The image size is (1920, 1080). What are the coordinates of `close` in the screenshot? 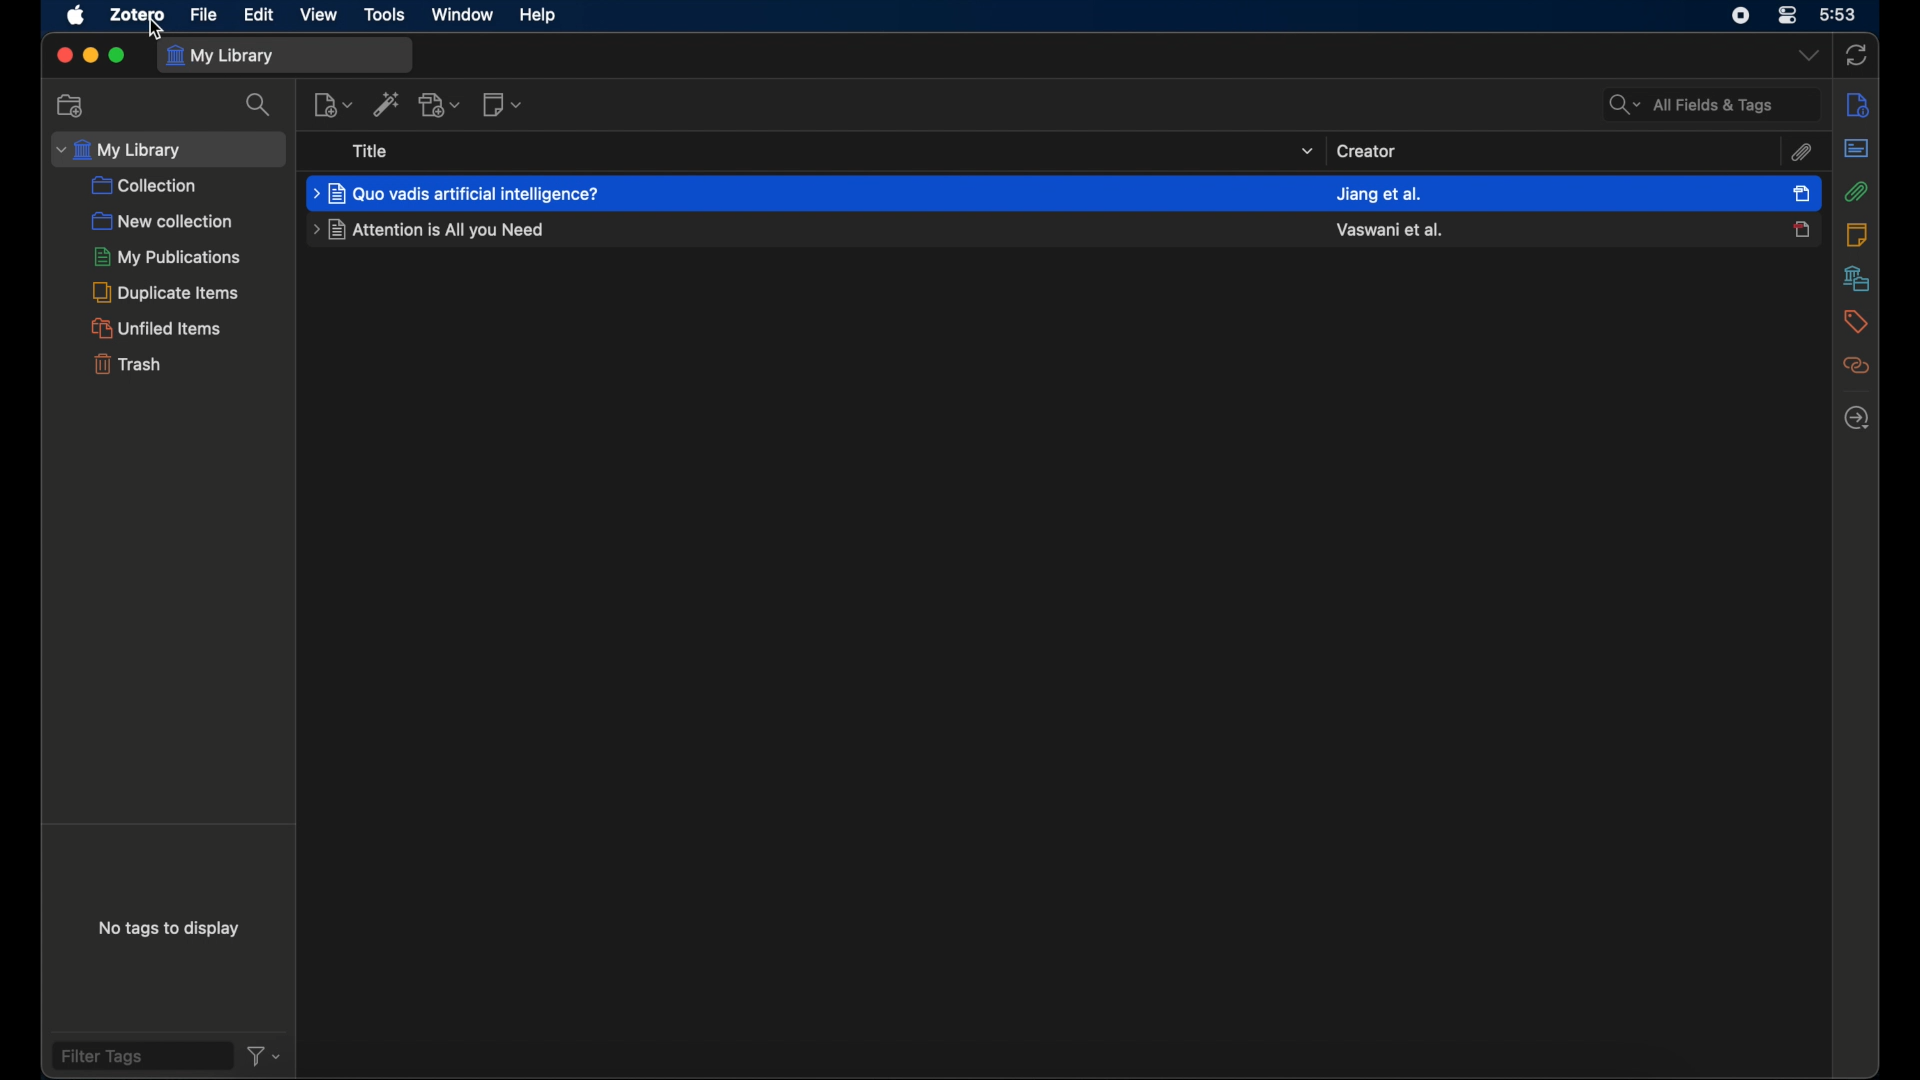 It's located at (62, 54).